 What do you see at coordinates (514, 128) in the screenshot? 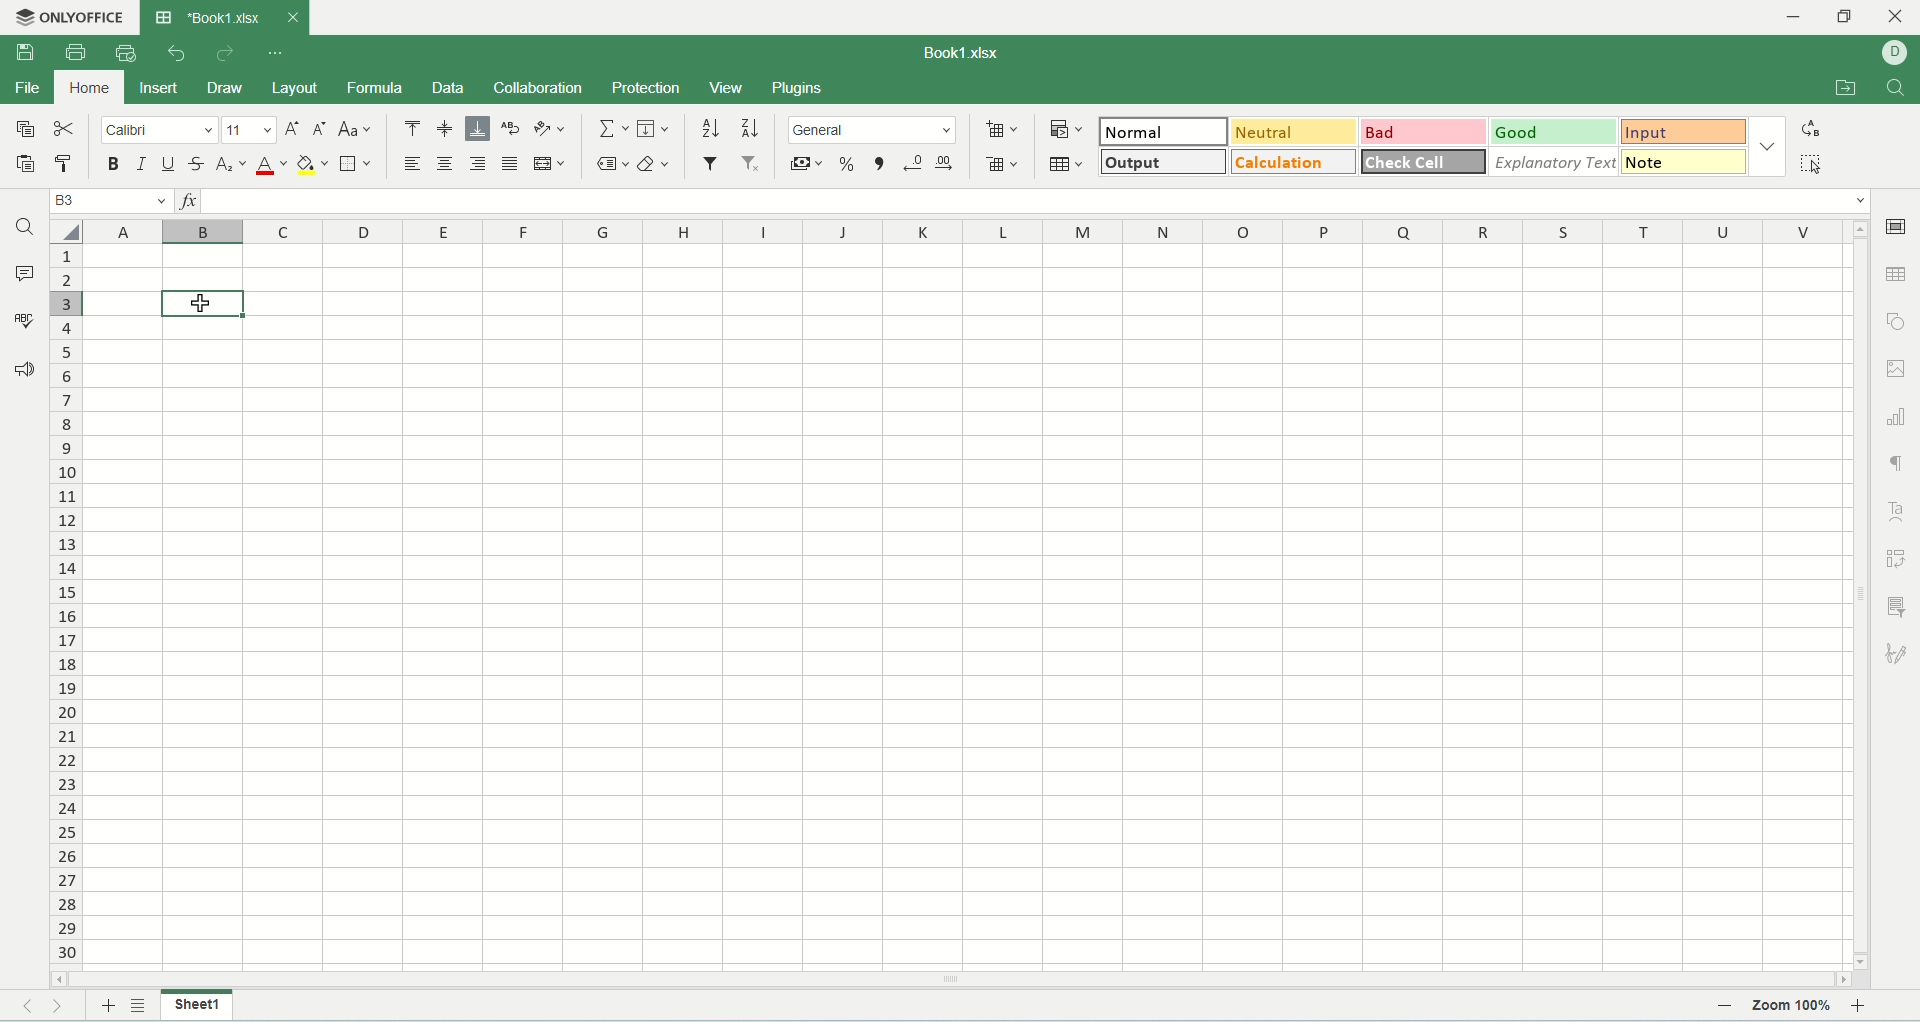
I see `wrap text` at bounding box center [514, 128].